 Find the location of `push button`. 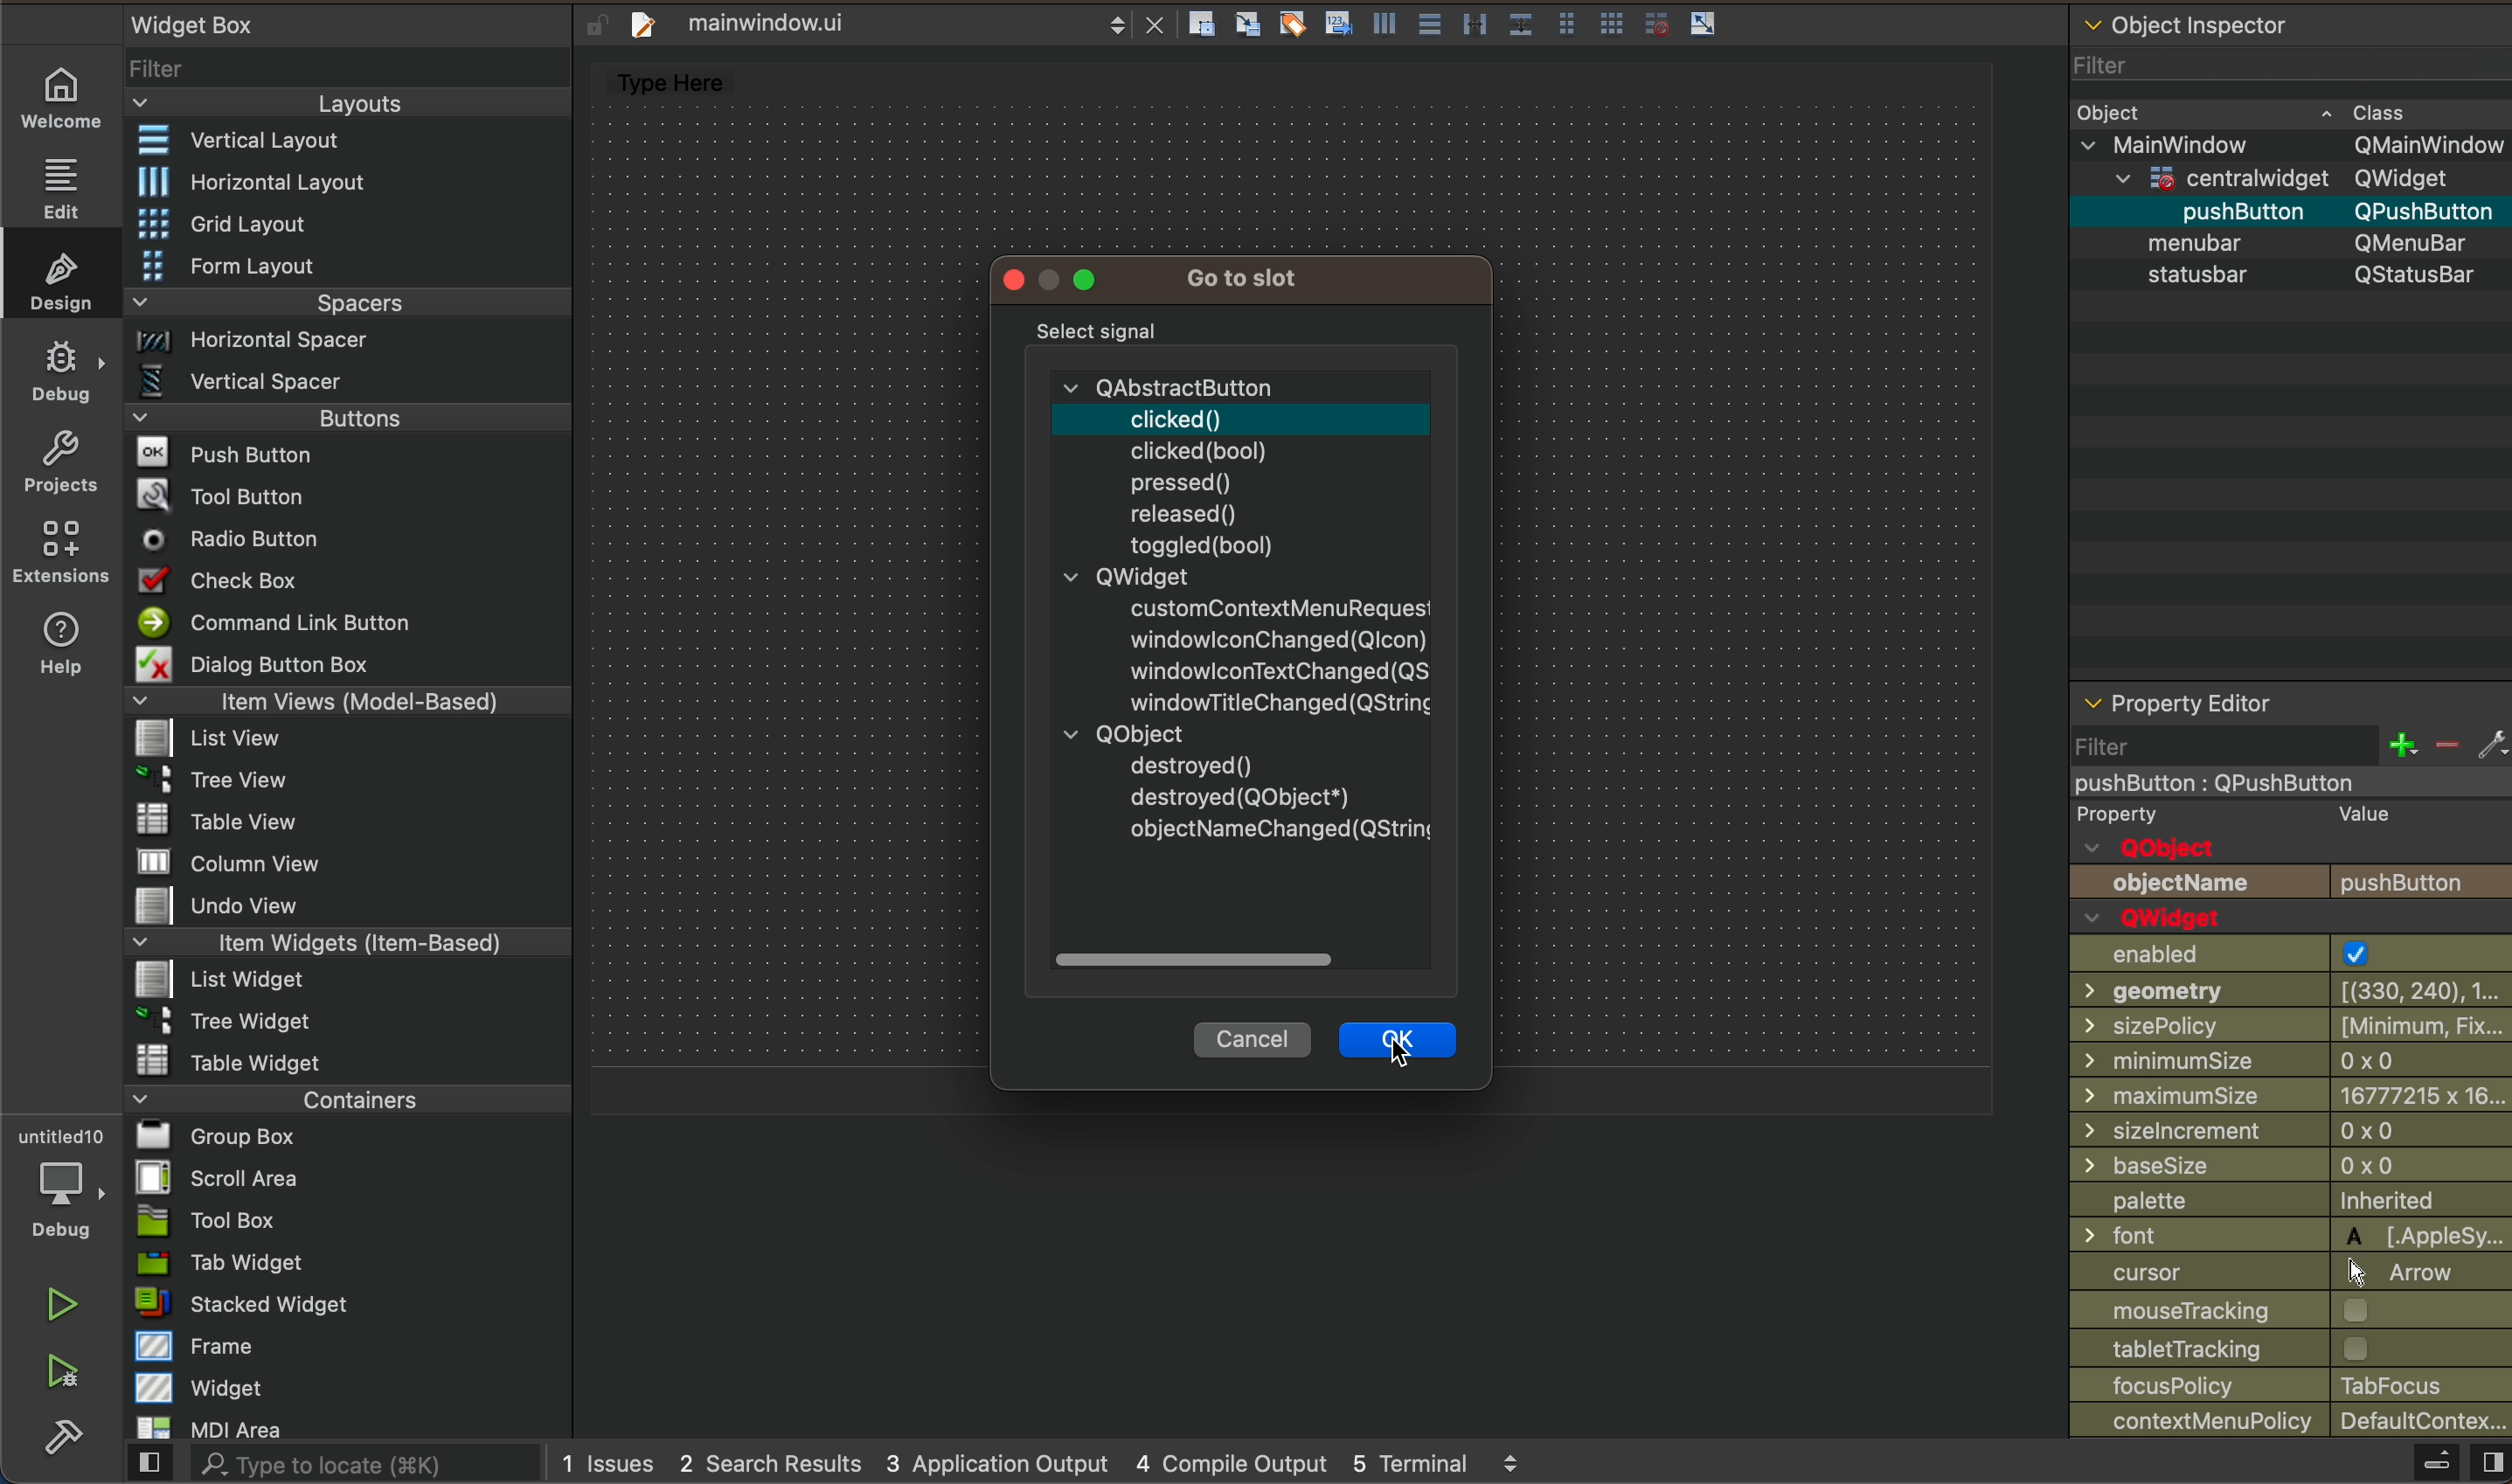

push button is located at coordinates (2292, 885).